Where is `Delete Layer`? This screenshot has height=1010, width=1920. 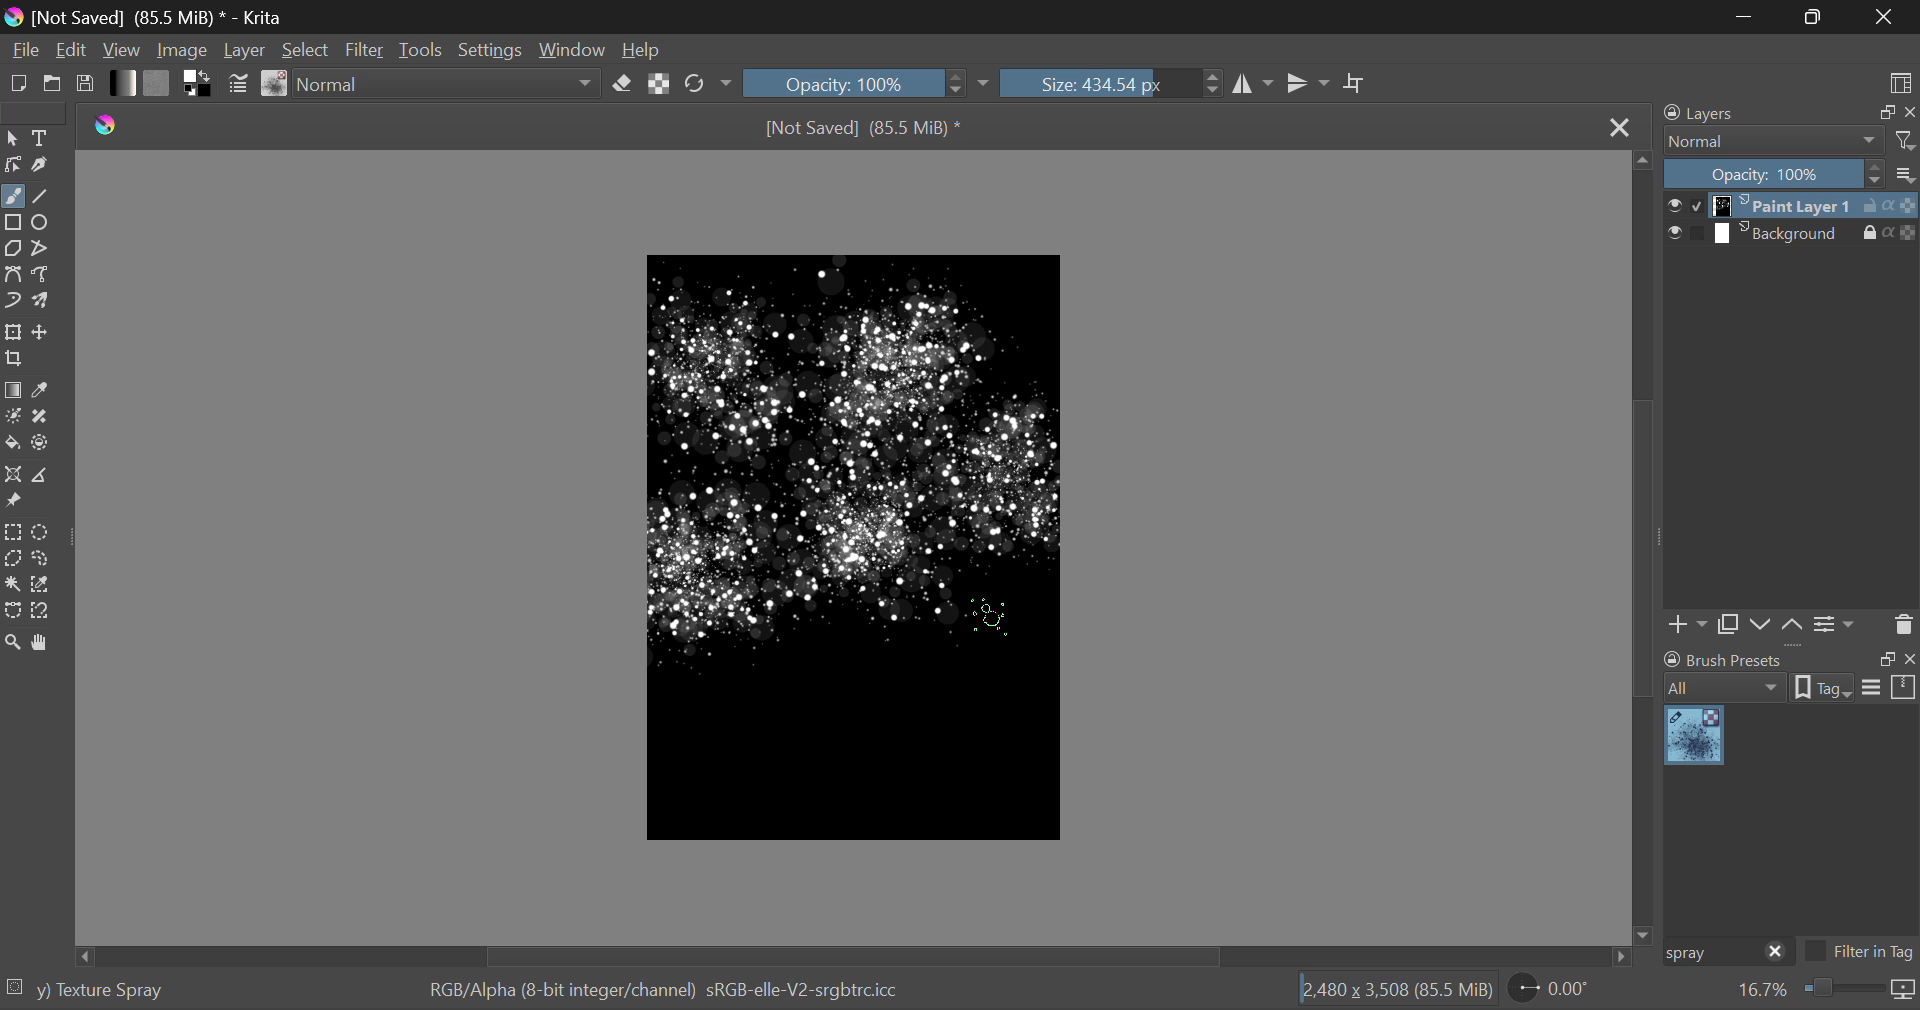
Delete Layer is located at coordinates (1901, 623).